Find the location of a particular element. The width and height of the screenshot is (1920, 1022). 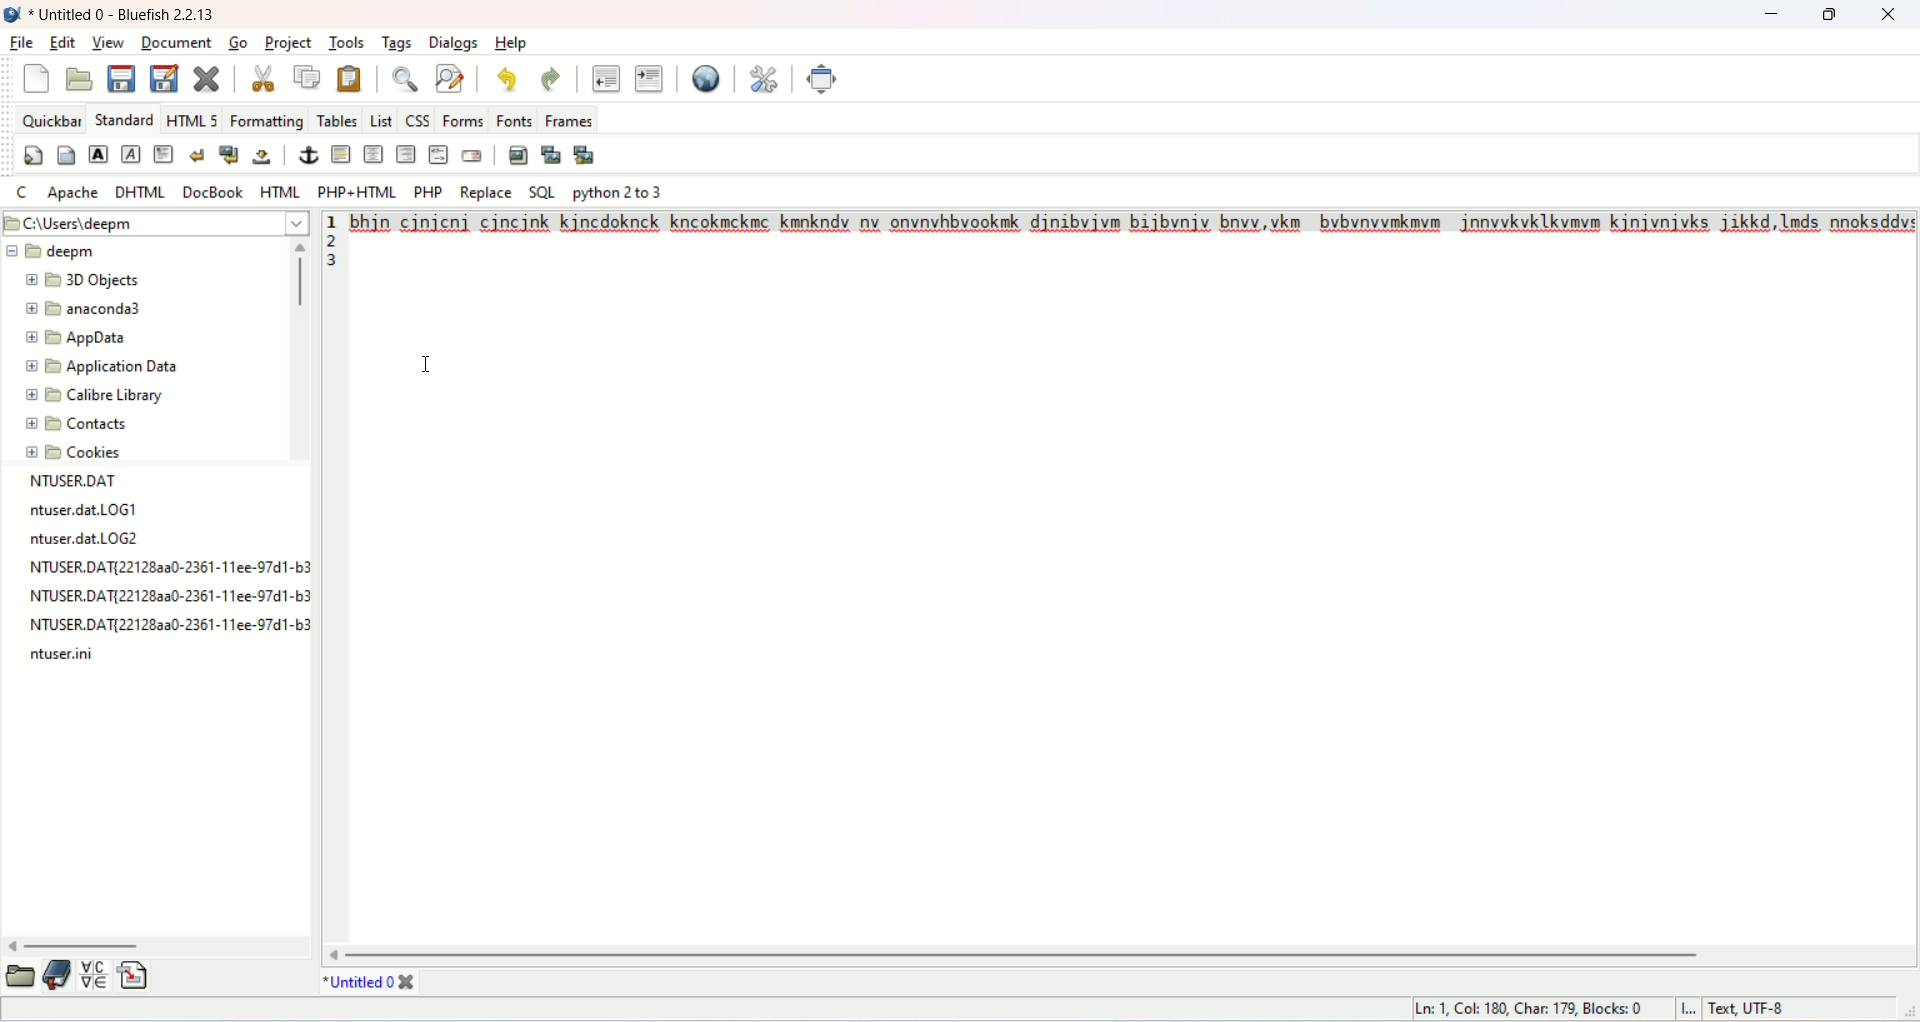

project is located at coordinates (290, 42).